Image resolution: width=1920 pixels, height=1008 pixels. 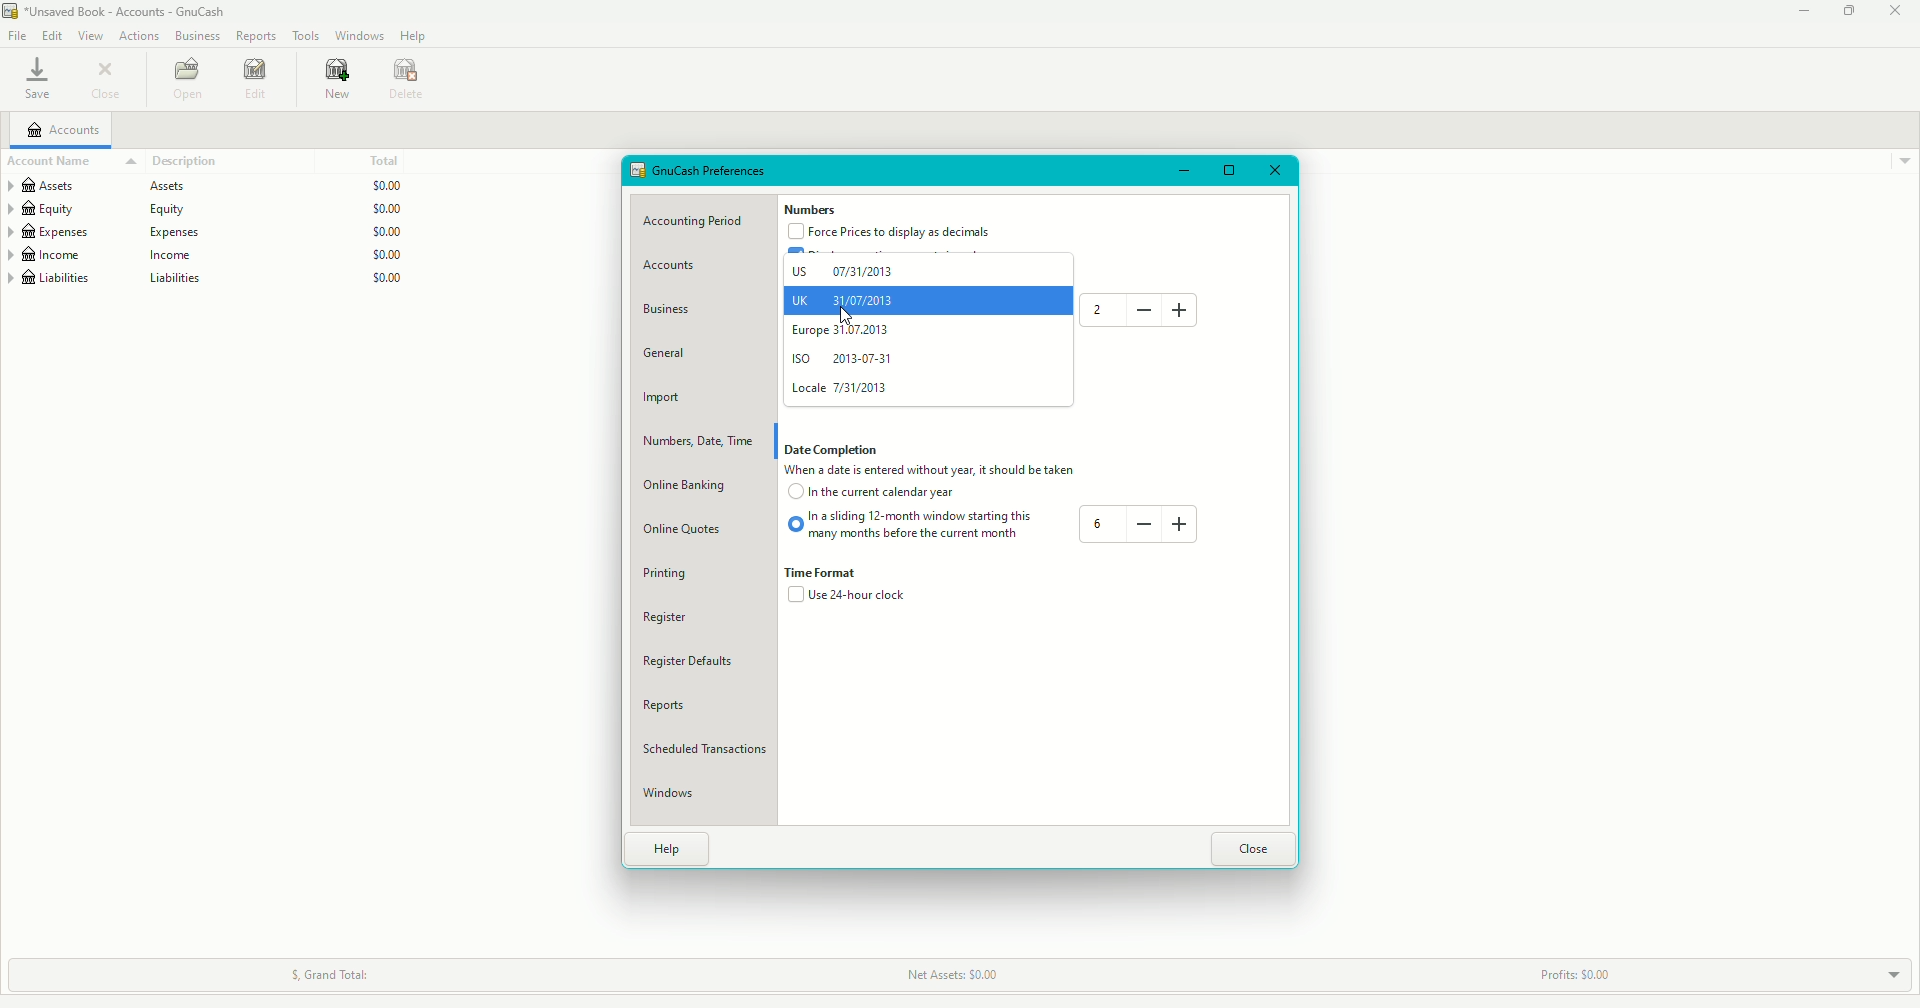 What do you see at coordinates (895, 232) in the screenshot?
I see `Force Prices` at bounding box center [895, 232].